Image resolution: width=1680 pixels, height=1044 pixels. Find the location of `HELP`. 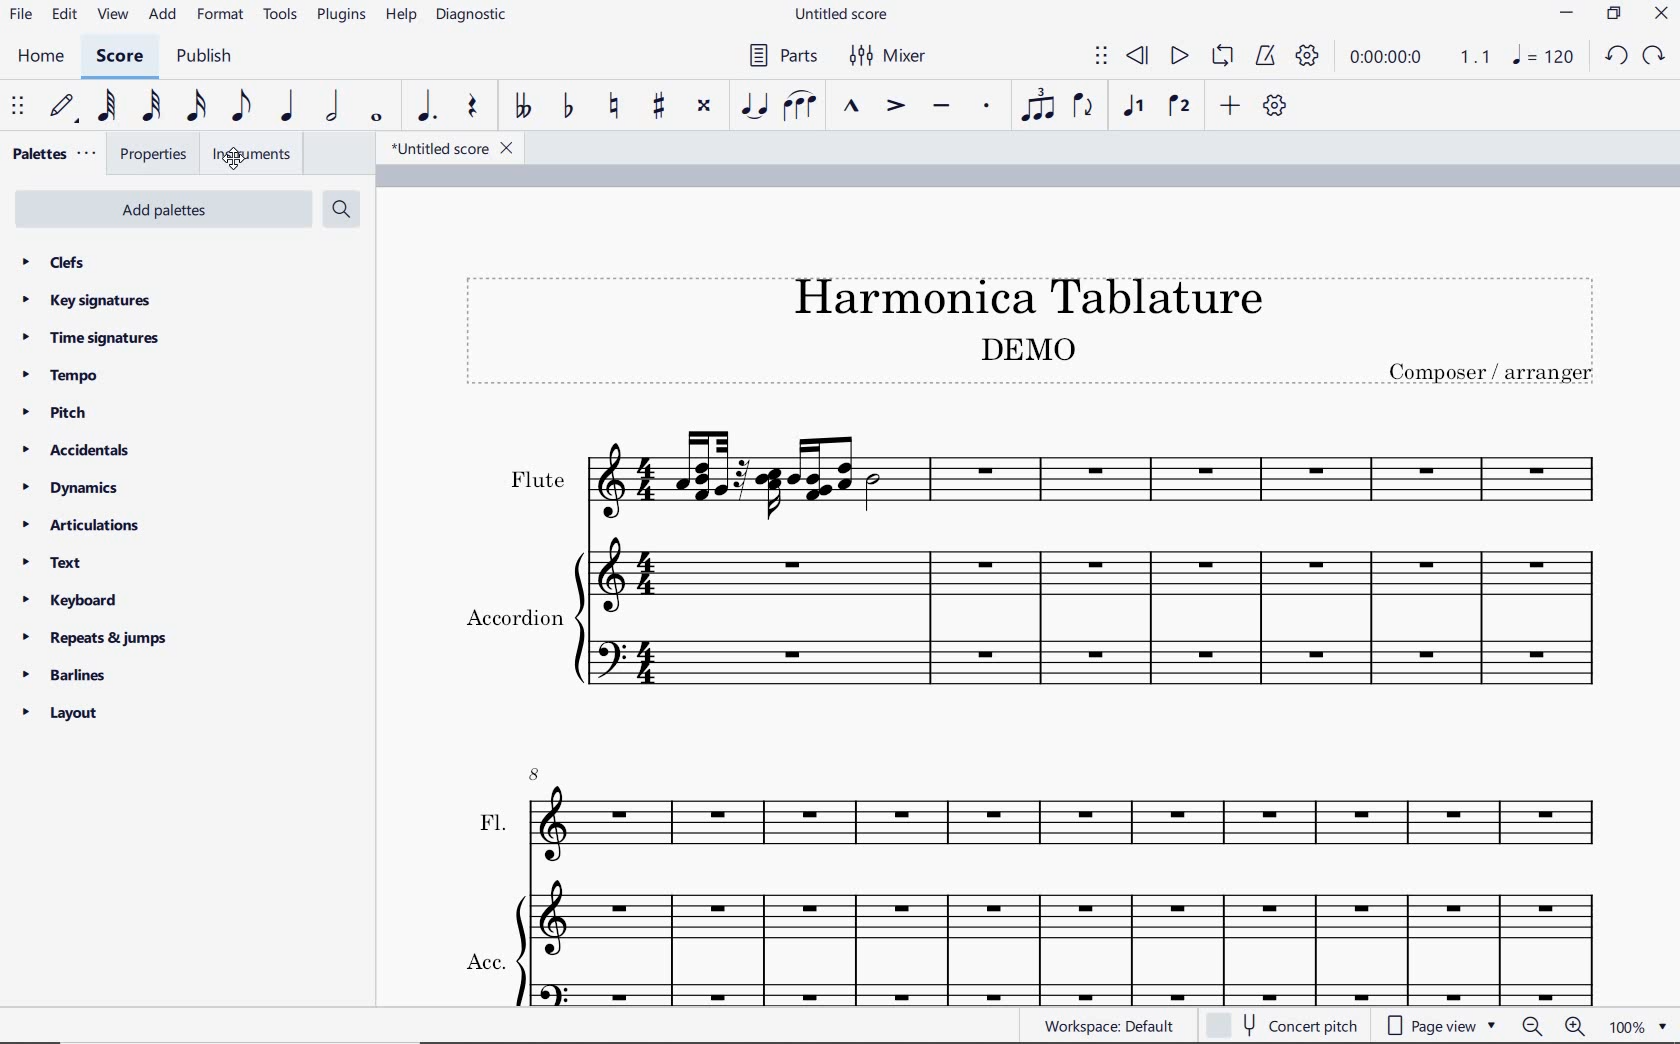

HELP is located at coordinates (402, 16).